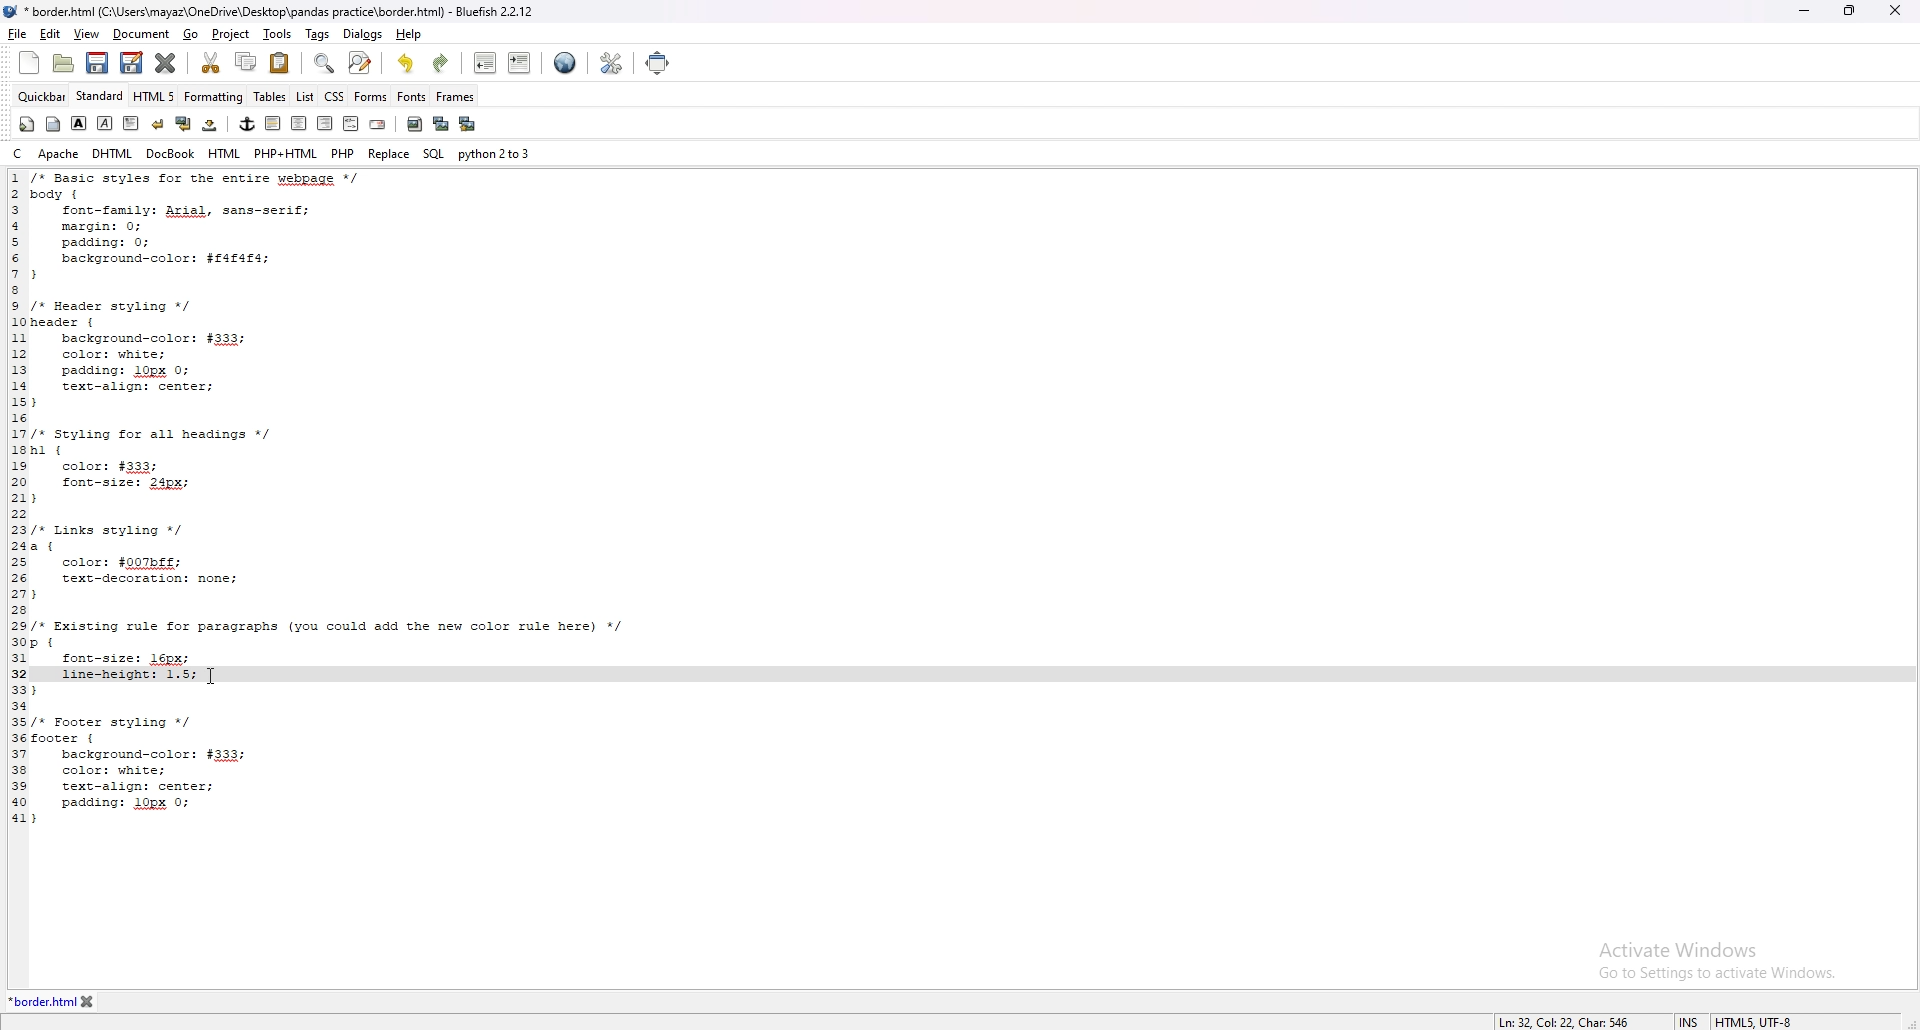 This screenshot has width=1920, height=1030. I want to click on redo, so click(442, 63).